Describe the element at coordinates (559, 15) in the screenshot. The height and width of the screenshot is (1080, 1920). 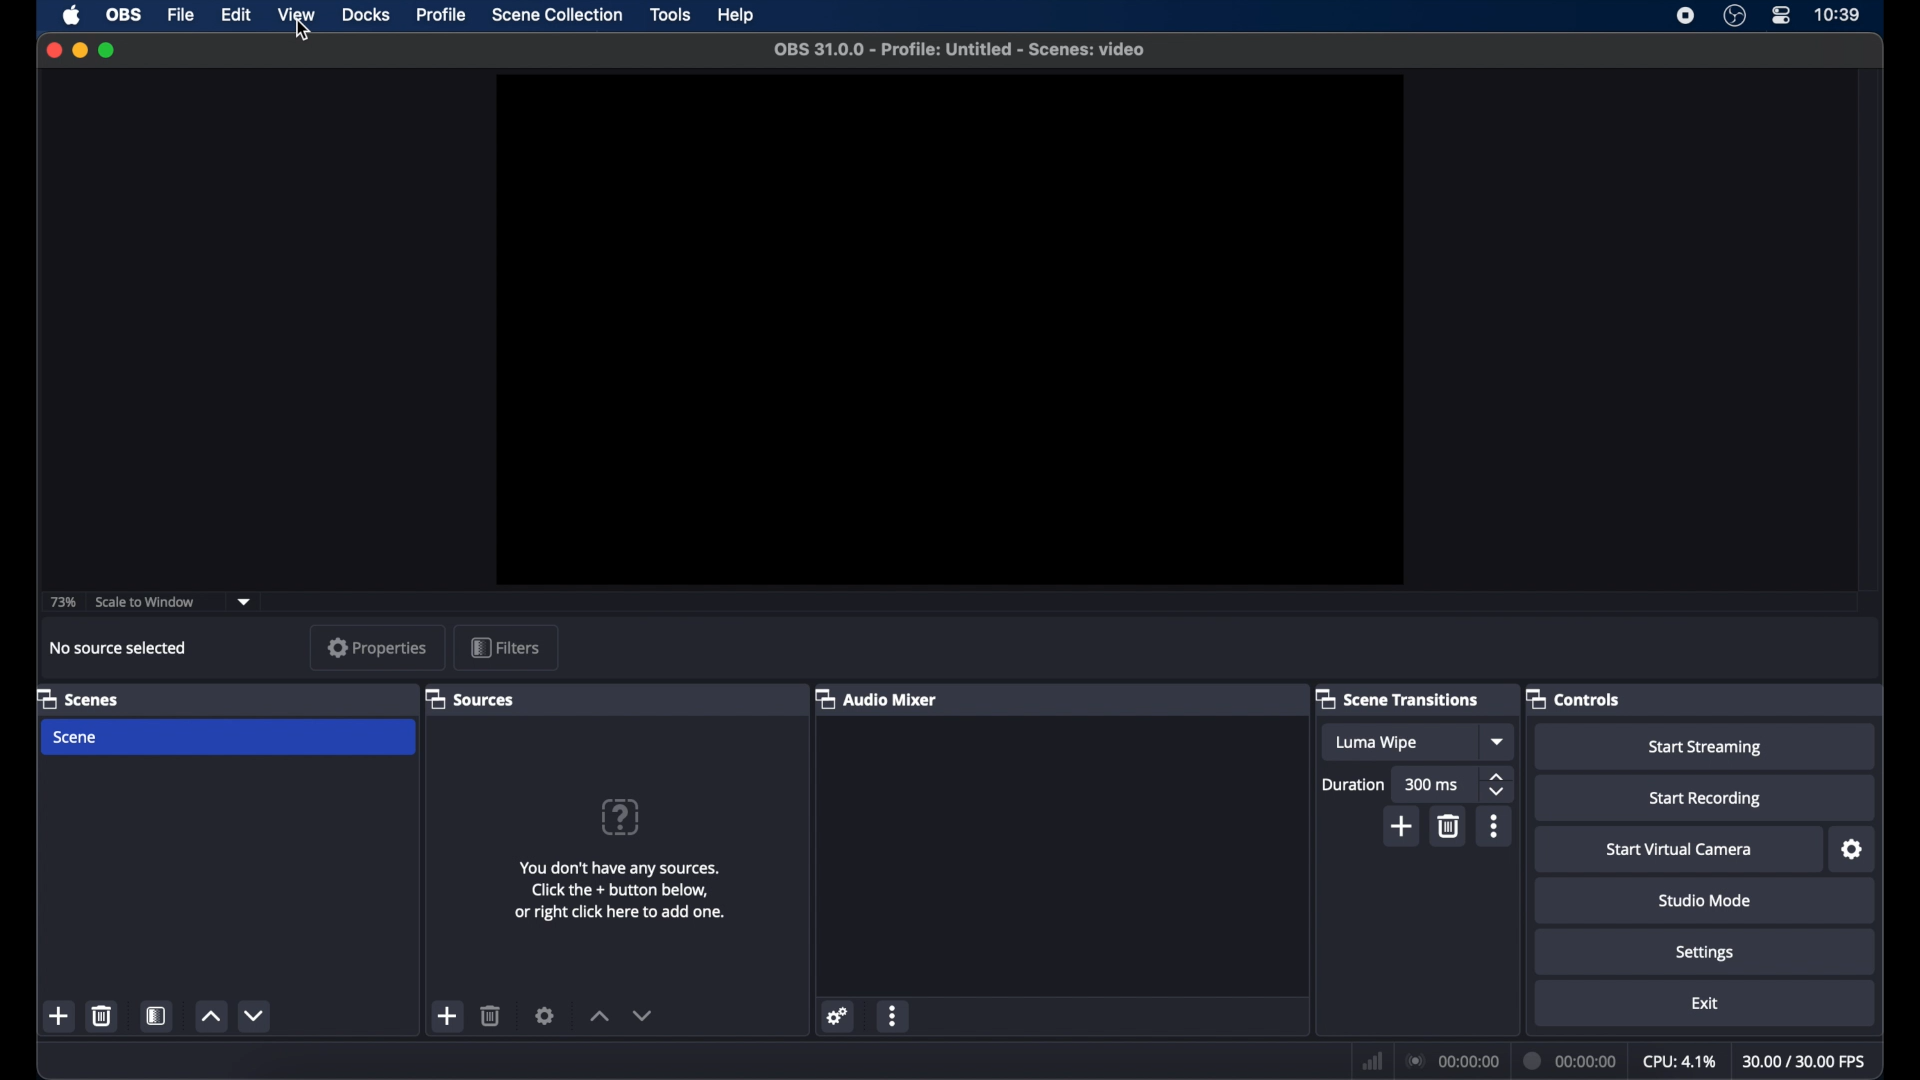
I see `scene collection` at that location.